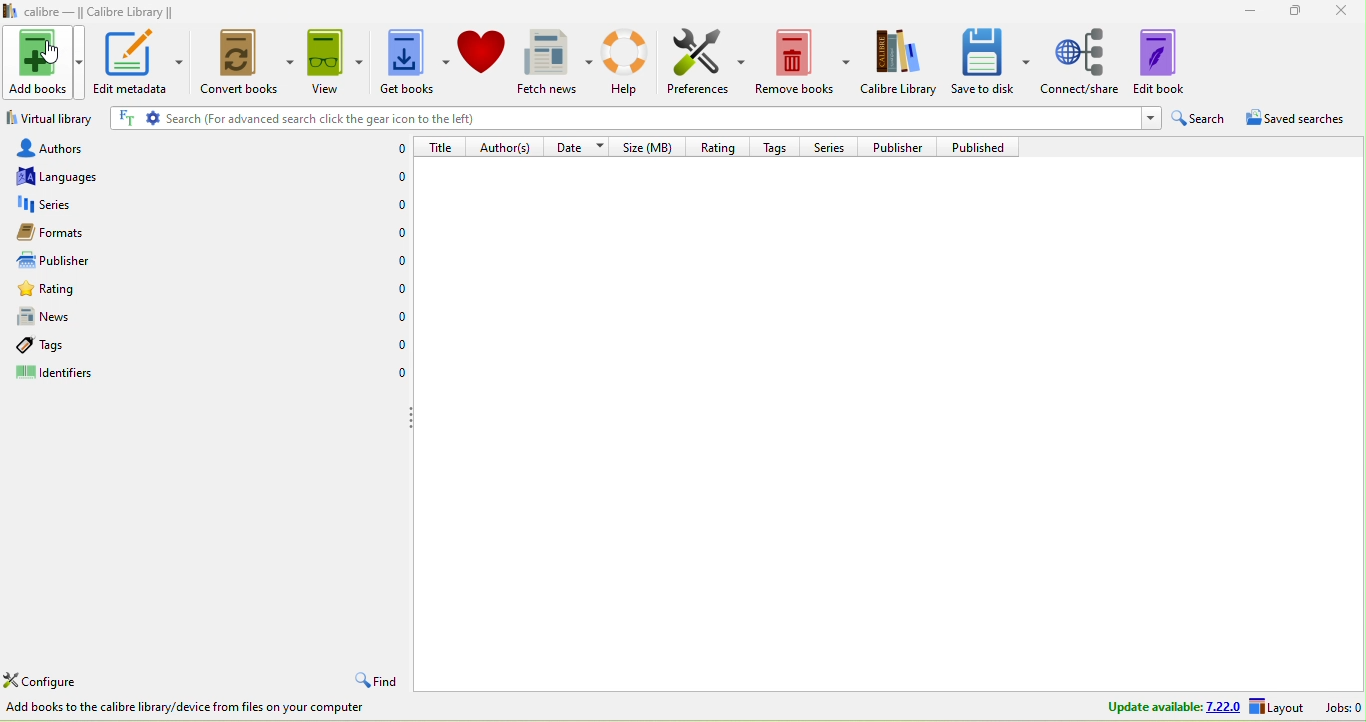 The image size is (1366, 722). I want to click on published, so click(985, 147).